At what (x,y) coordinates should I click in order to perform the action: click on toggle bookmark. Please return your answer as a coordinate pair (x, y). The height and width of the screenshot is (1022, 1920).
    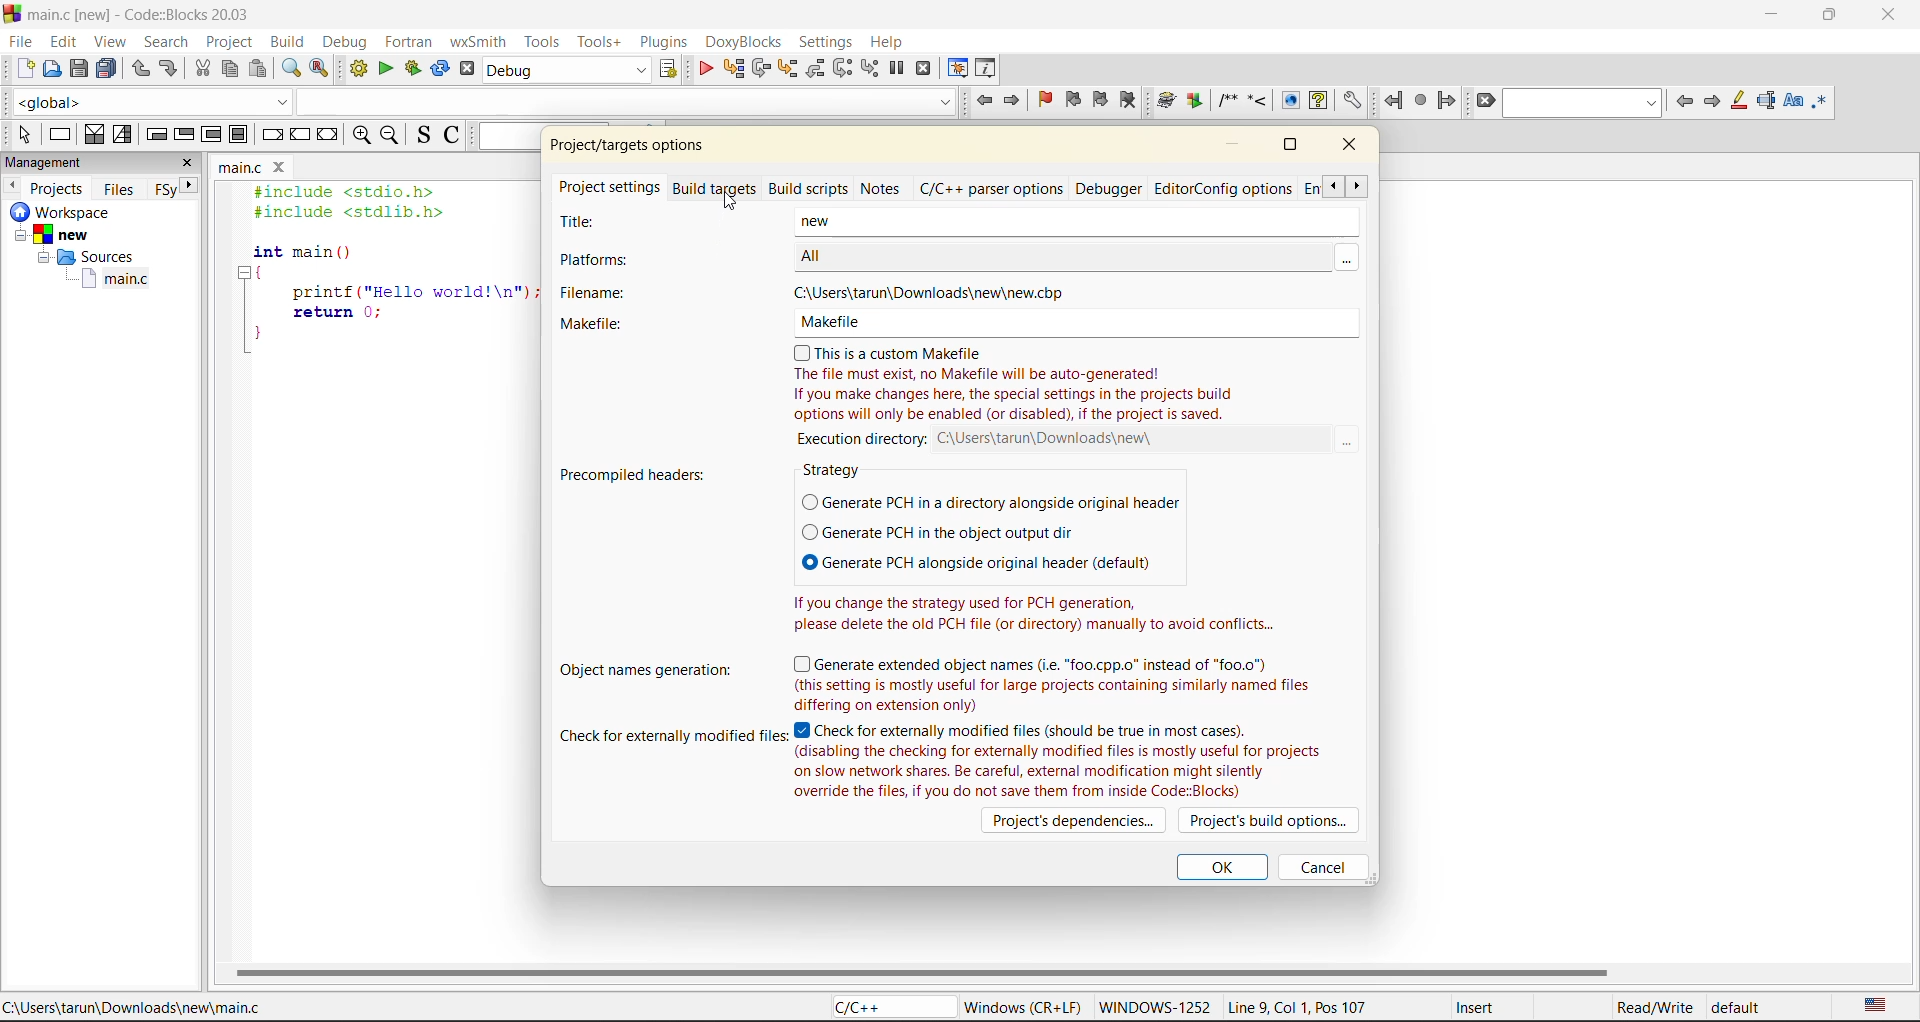
    Looking at the image, I should click on (1049, 99).